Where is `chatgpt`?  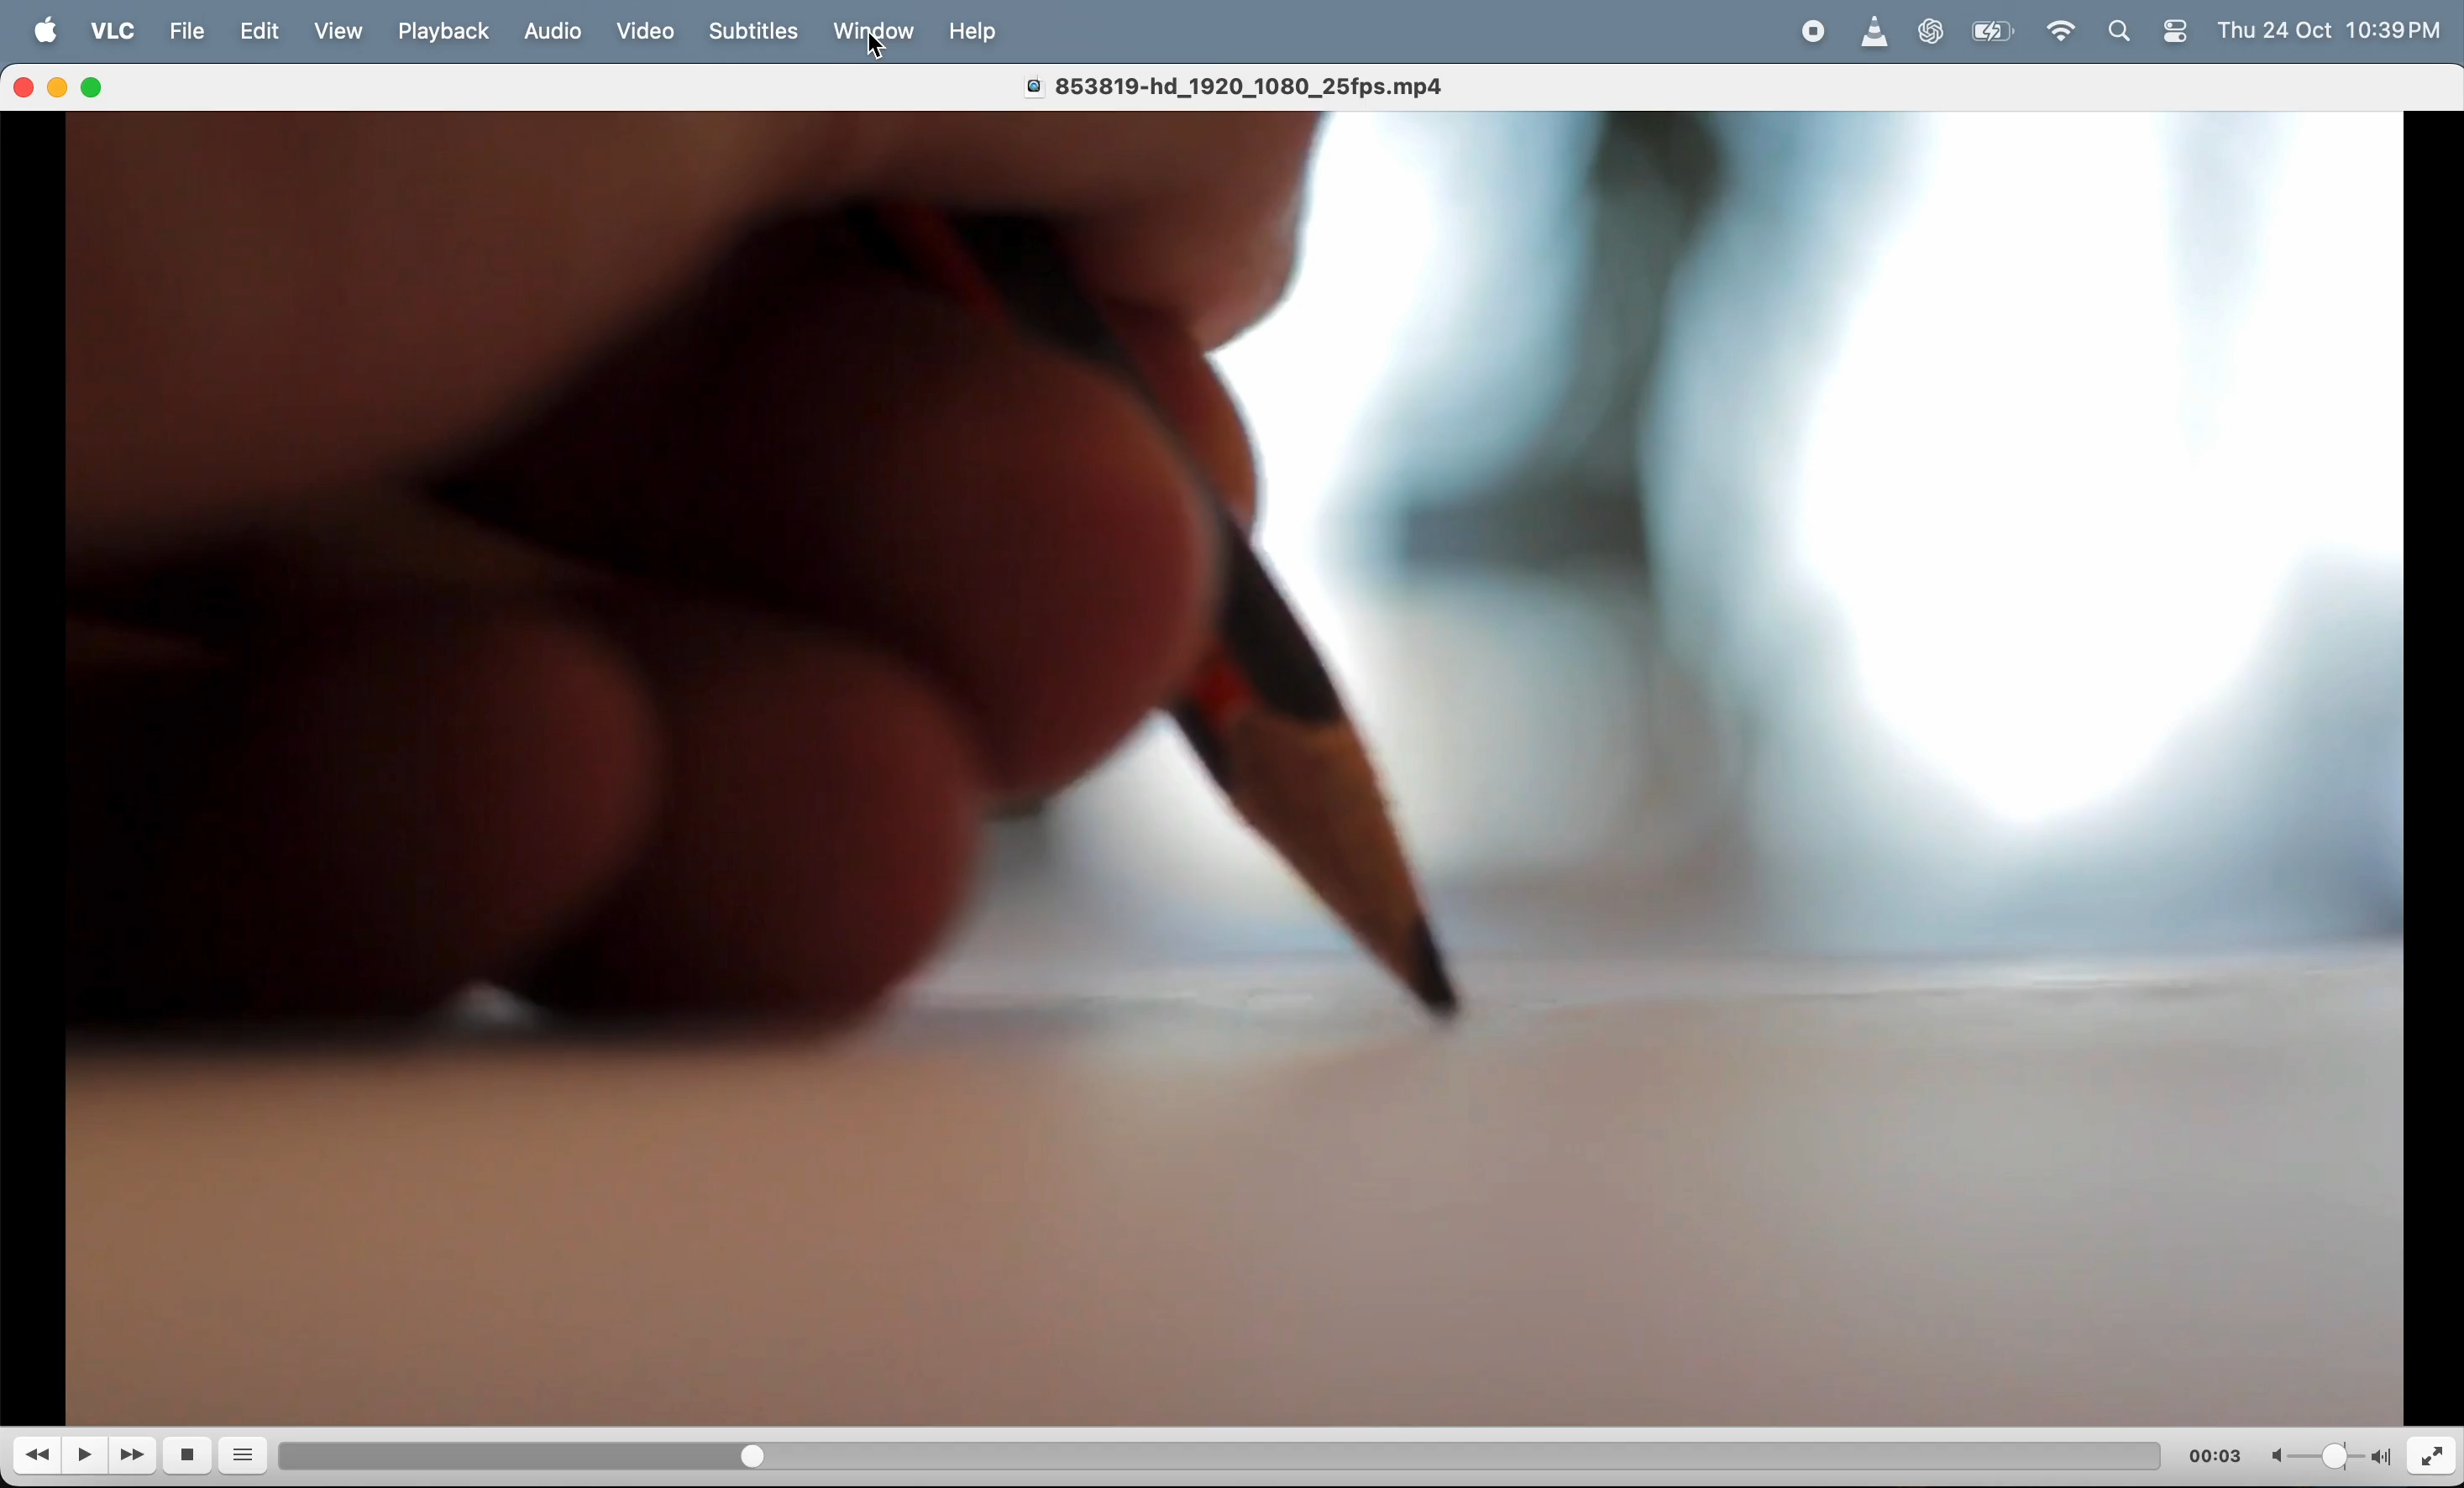 chatgpt is located at coordinates (1938, 33).